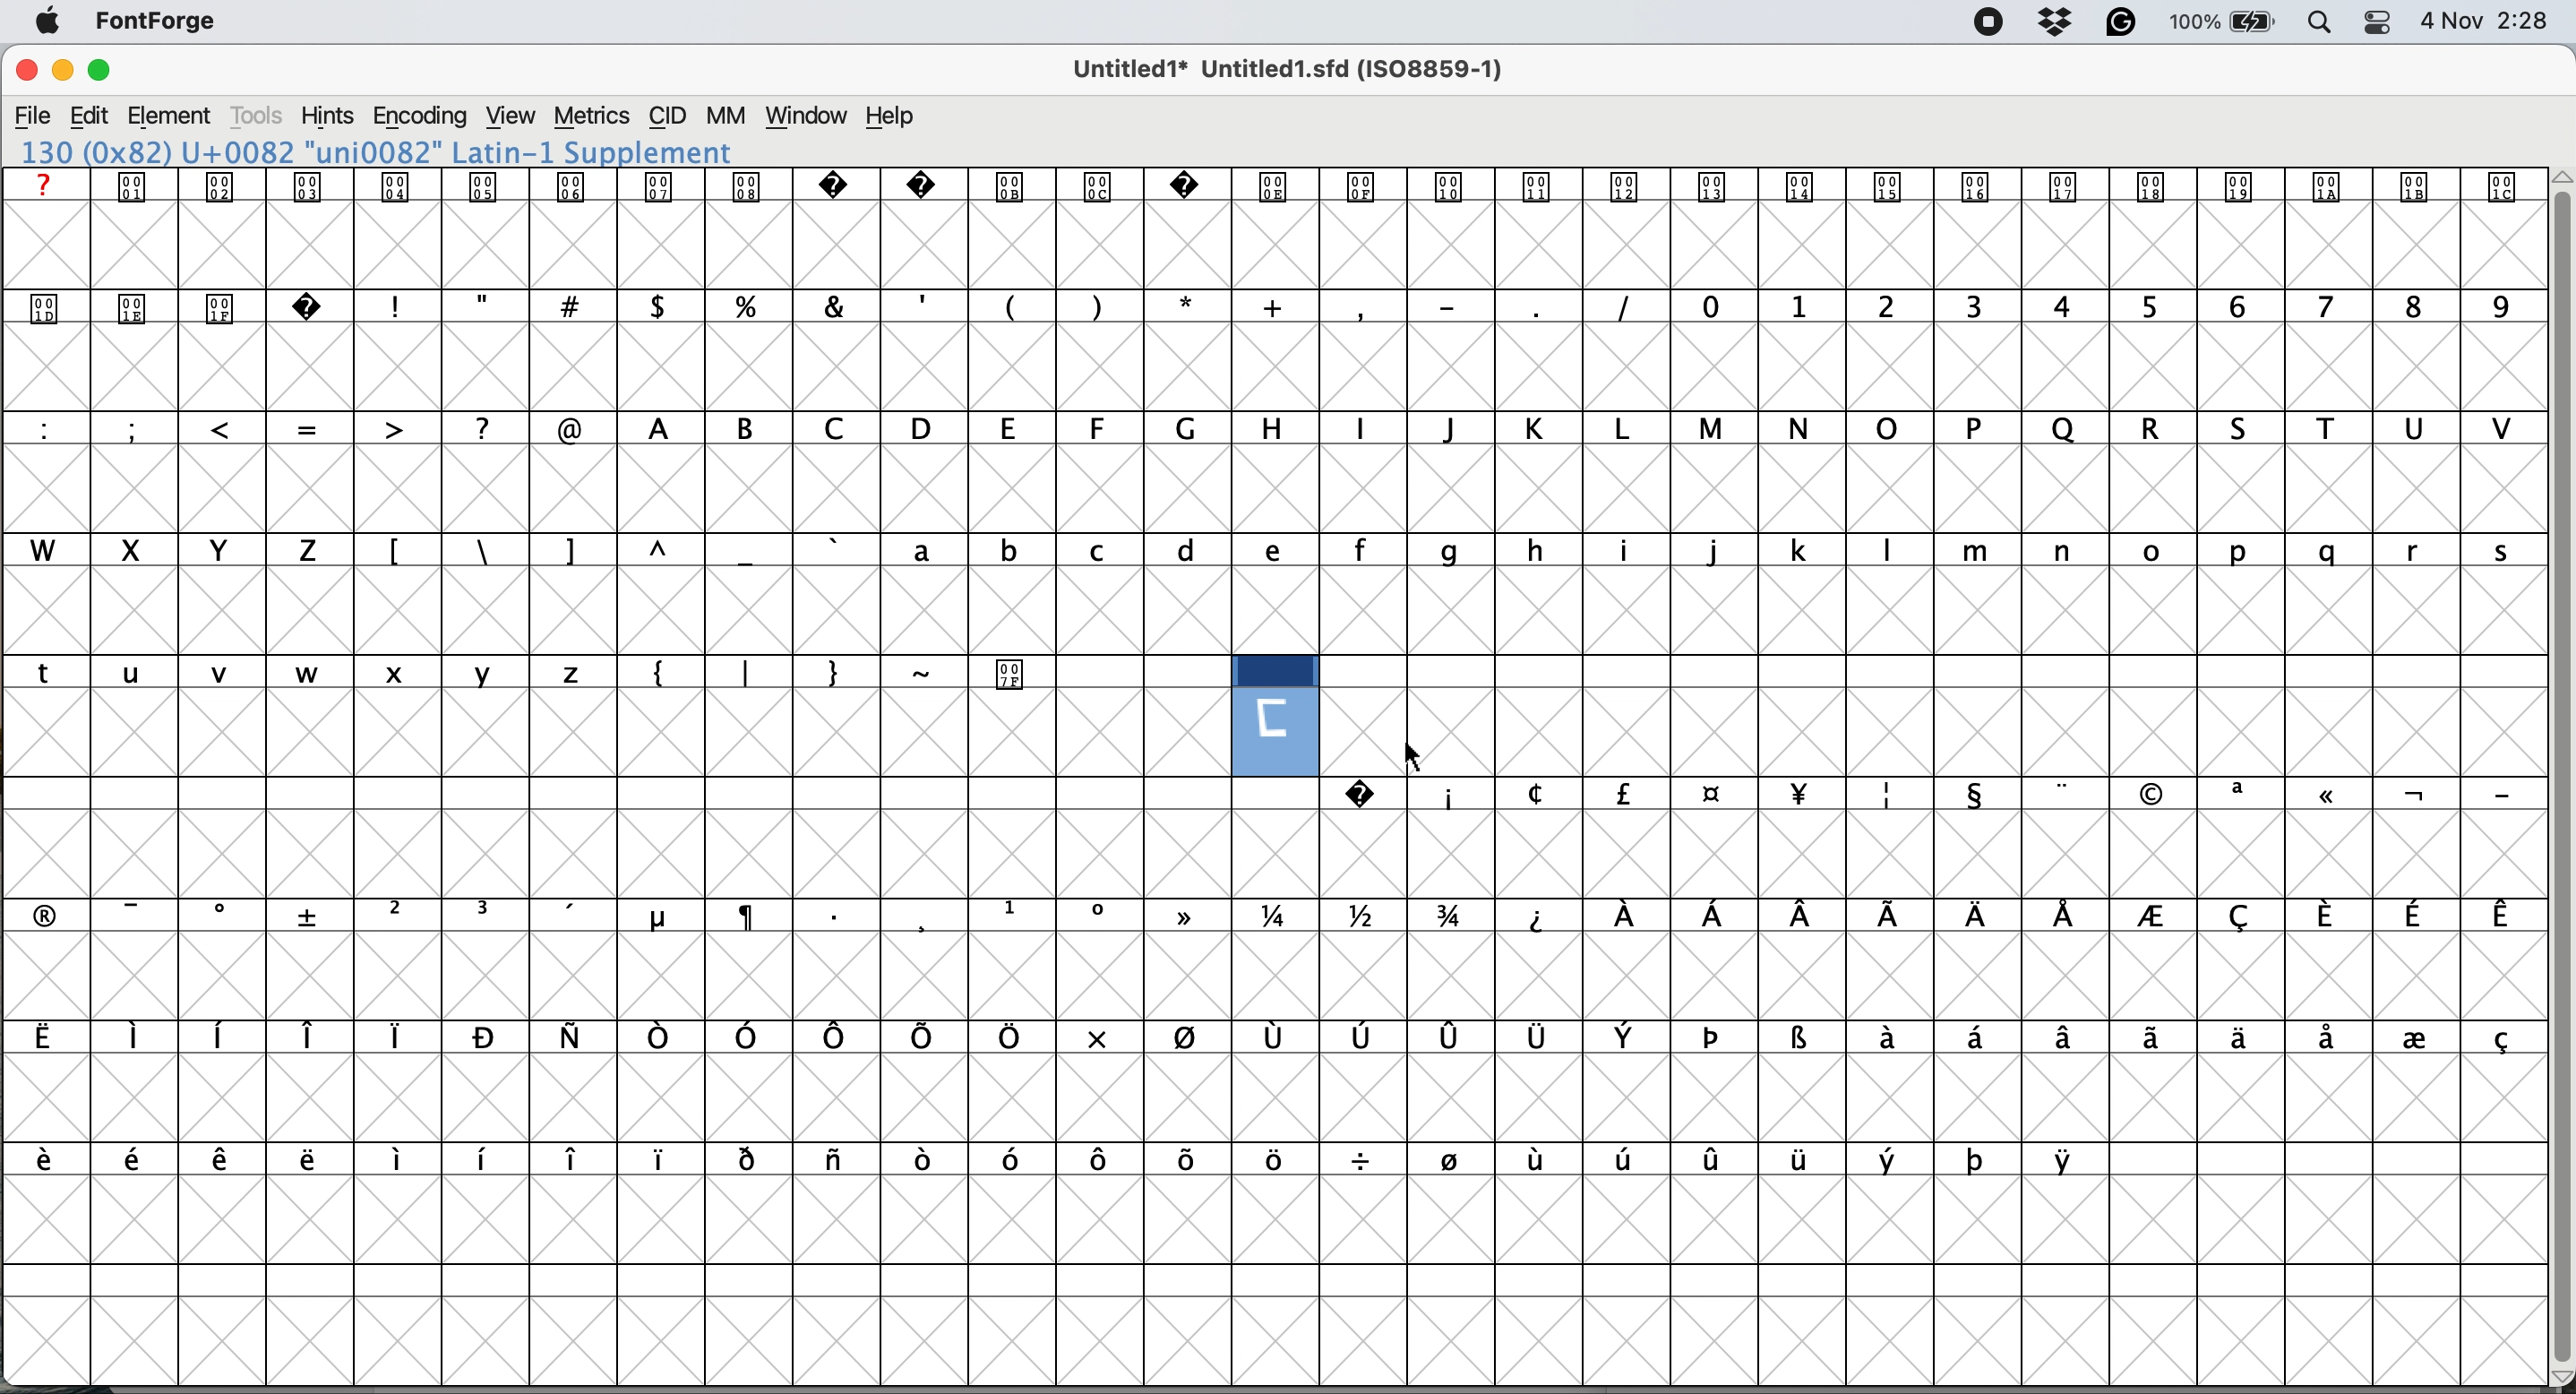  What do you see at coordinates (1272, 187) in the screenshot?
I see `Glyph Slots` at bounding box center [1272, 187].